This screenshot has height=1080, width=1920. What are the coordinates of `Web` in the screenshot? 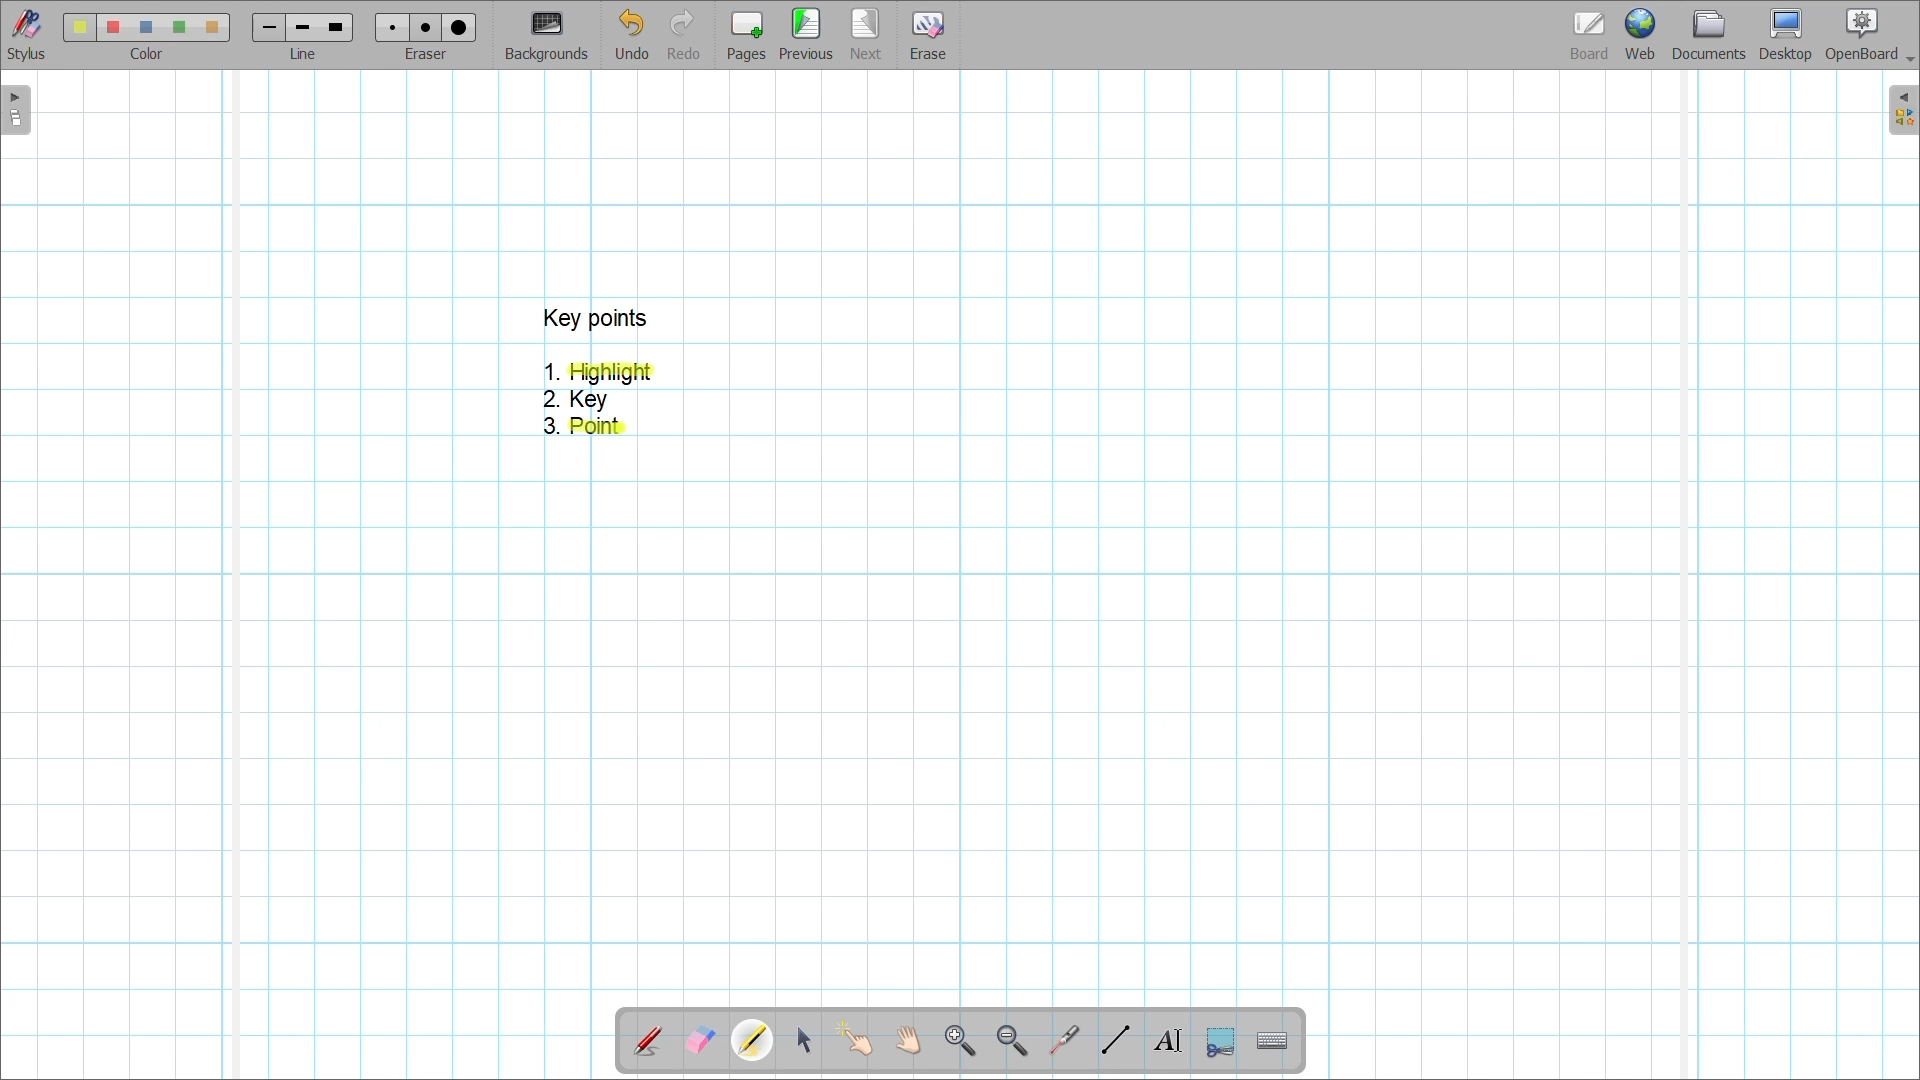 It's located at (1640, 34).